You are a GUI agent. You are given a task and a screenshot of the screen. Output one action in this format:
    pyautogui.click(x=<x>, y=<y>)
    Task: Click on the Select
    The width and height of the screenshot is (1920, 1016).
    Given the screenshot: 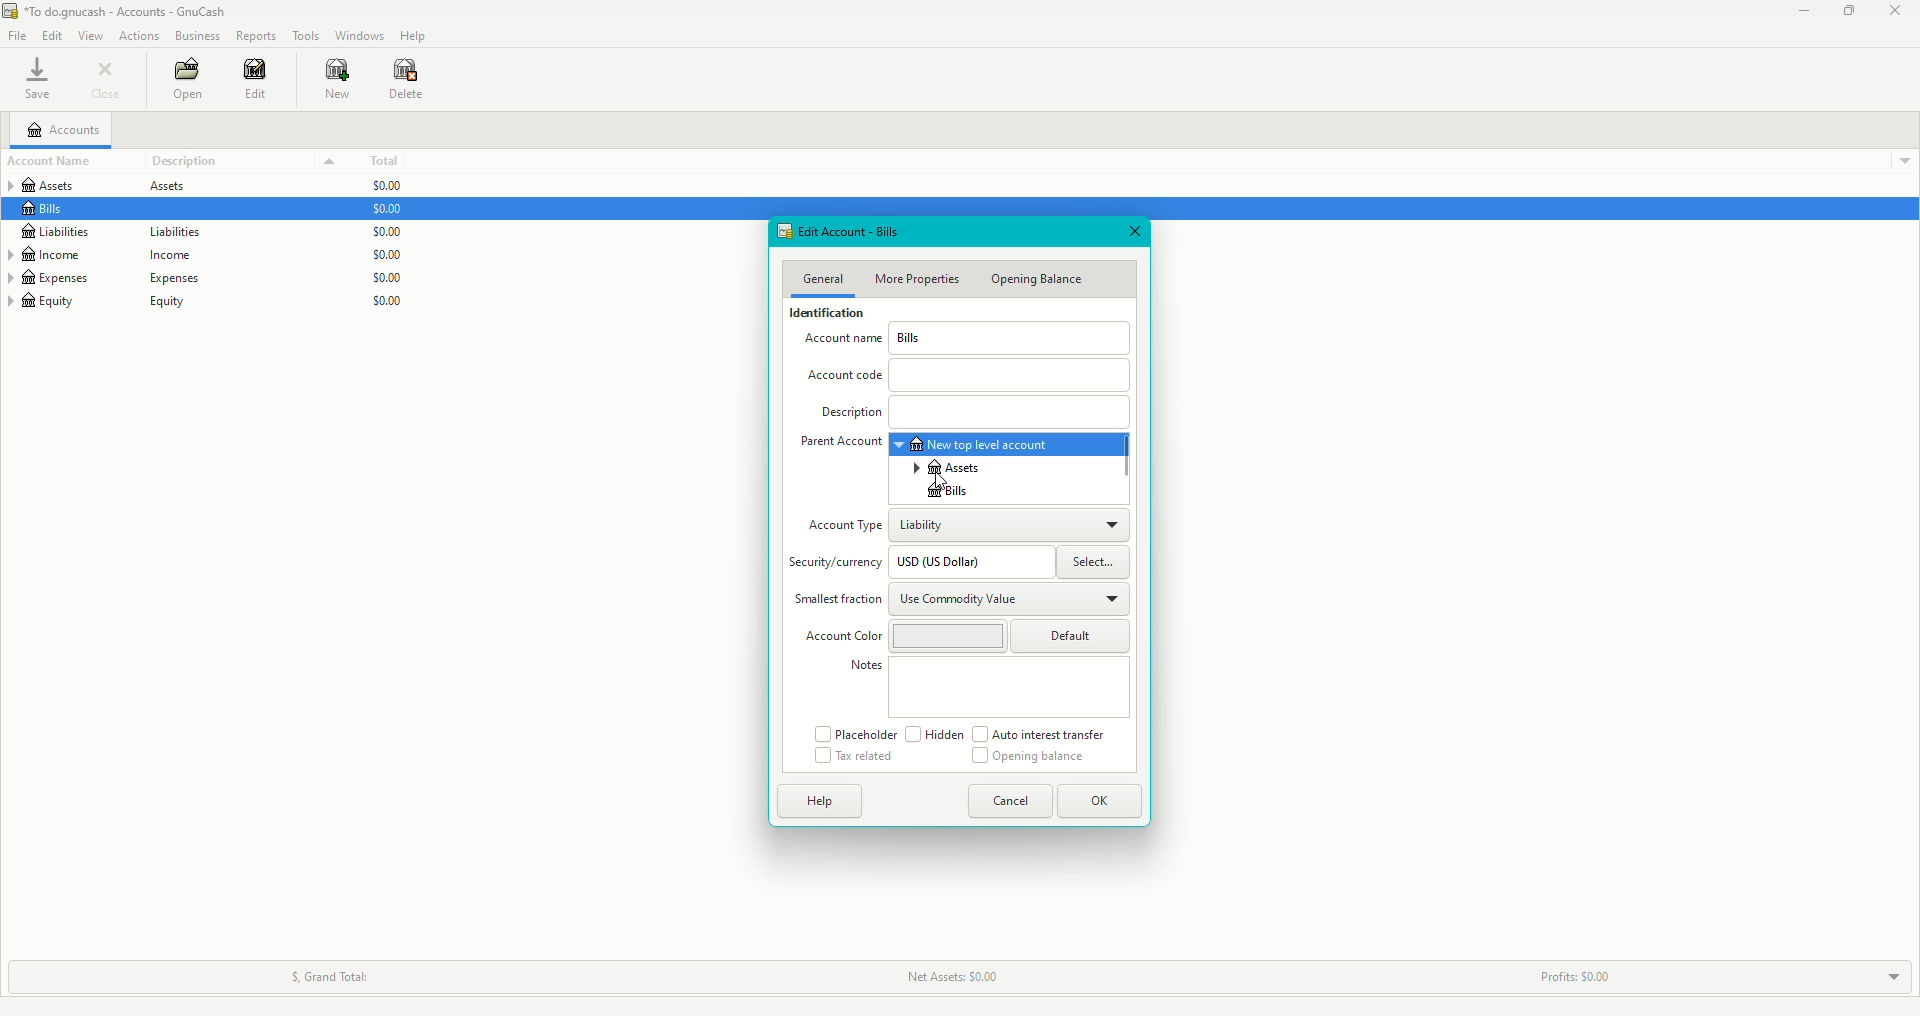 What is the action you would take?
    pyautogui.click(x=1100, y=562)
    